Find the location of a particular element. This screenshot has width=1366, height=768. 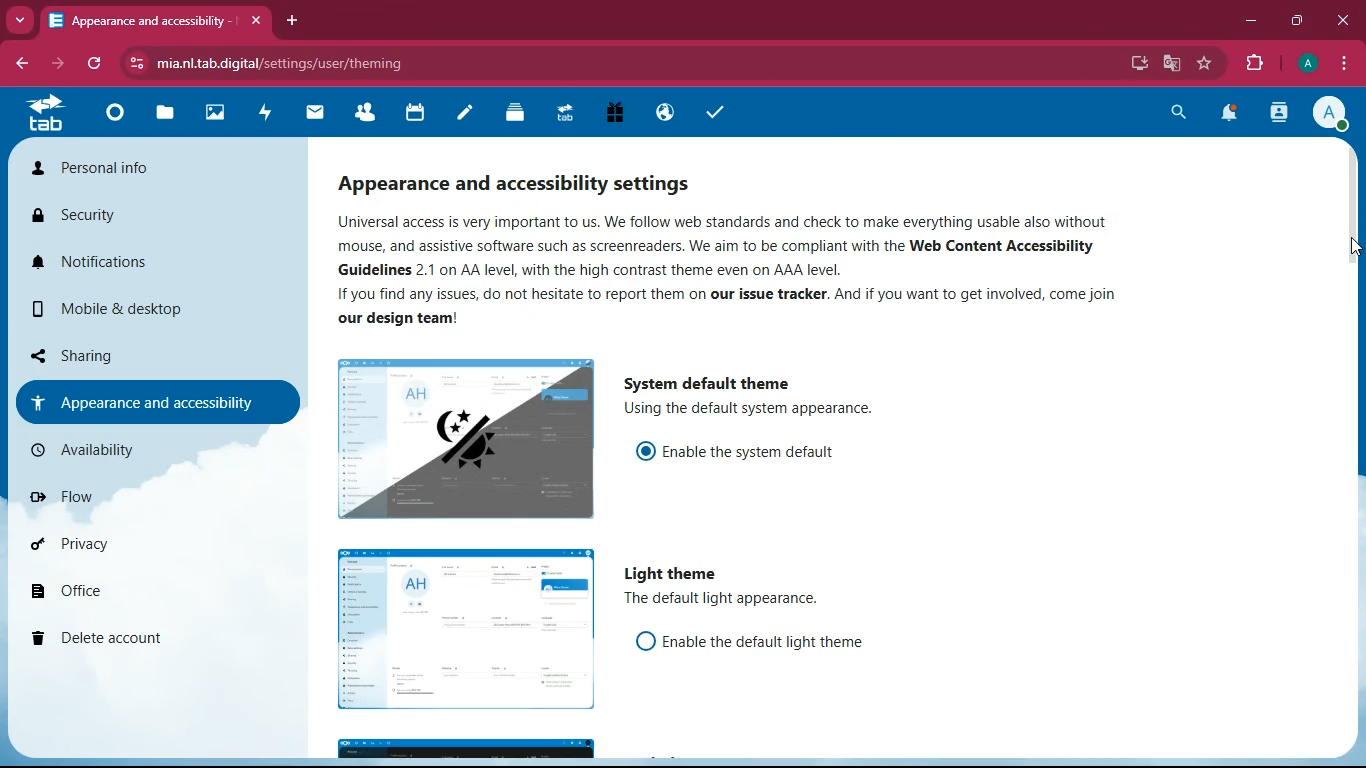

image is located at coordinates (217, 115).